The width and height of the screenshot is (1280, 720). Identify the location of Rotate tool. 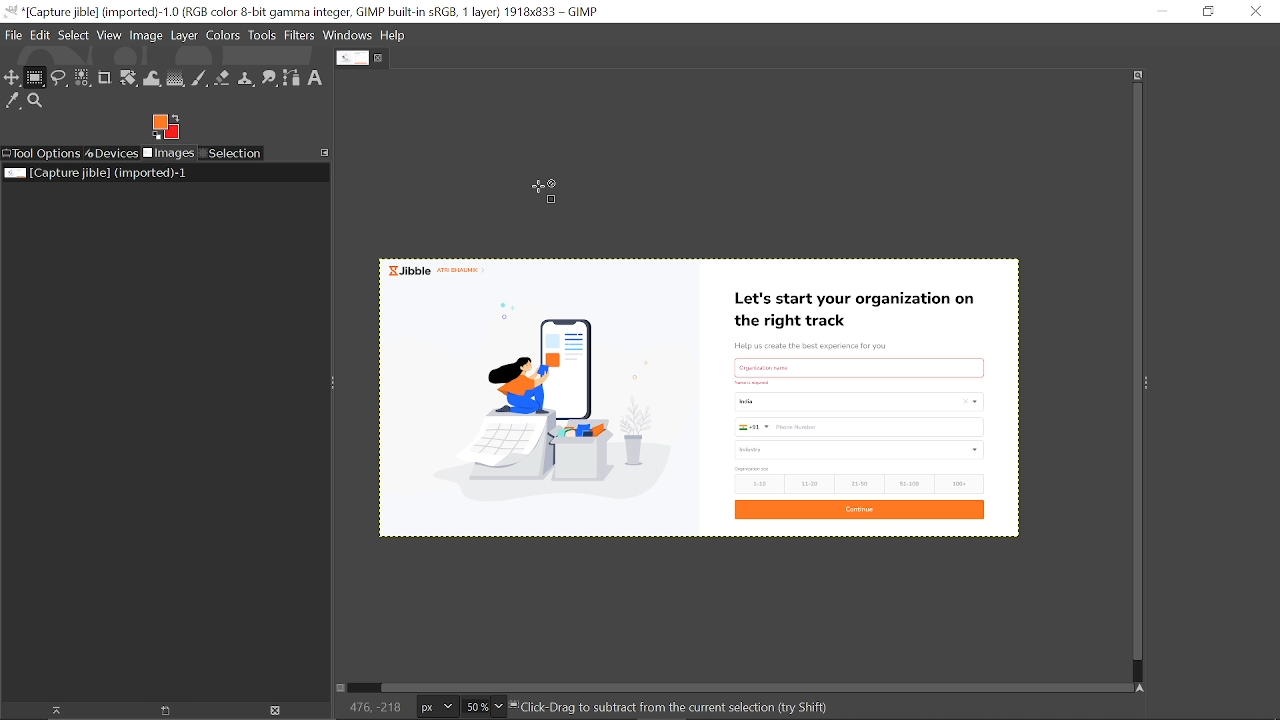
(128, 79).